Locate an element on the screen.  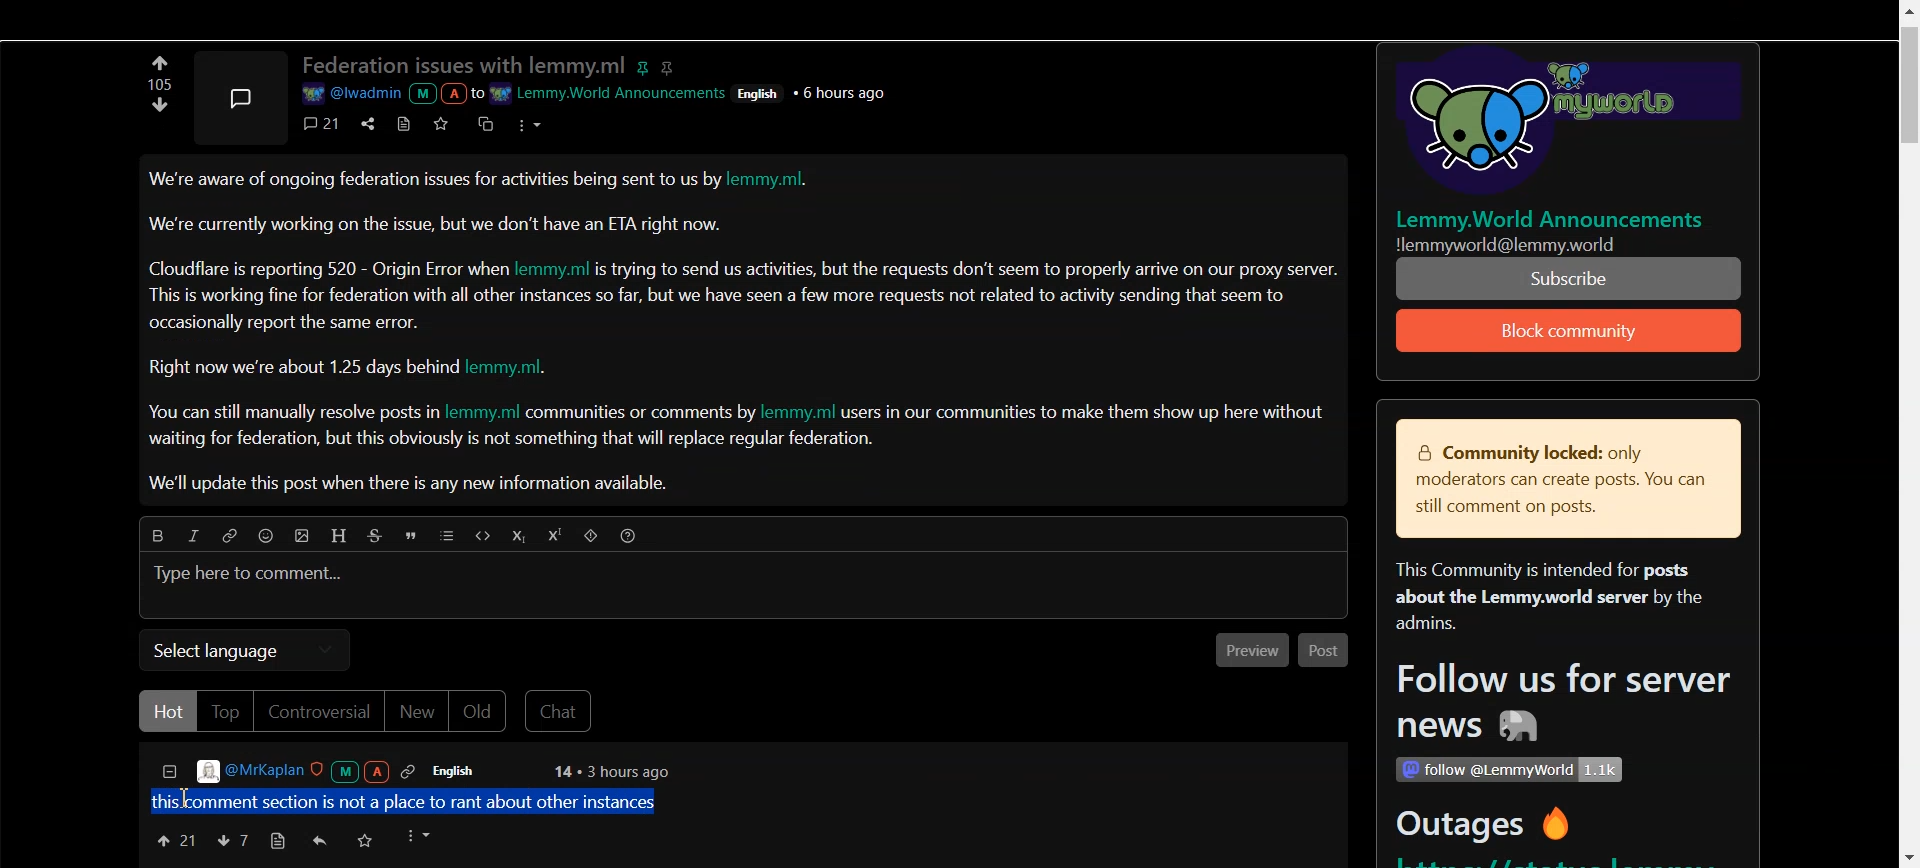
We're aware of ongoing federation issues for activities being sent to us by is located at coordinates (435, 184).